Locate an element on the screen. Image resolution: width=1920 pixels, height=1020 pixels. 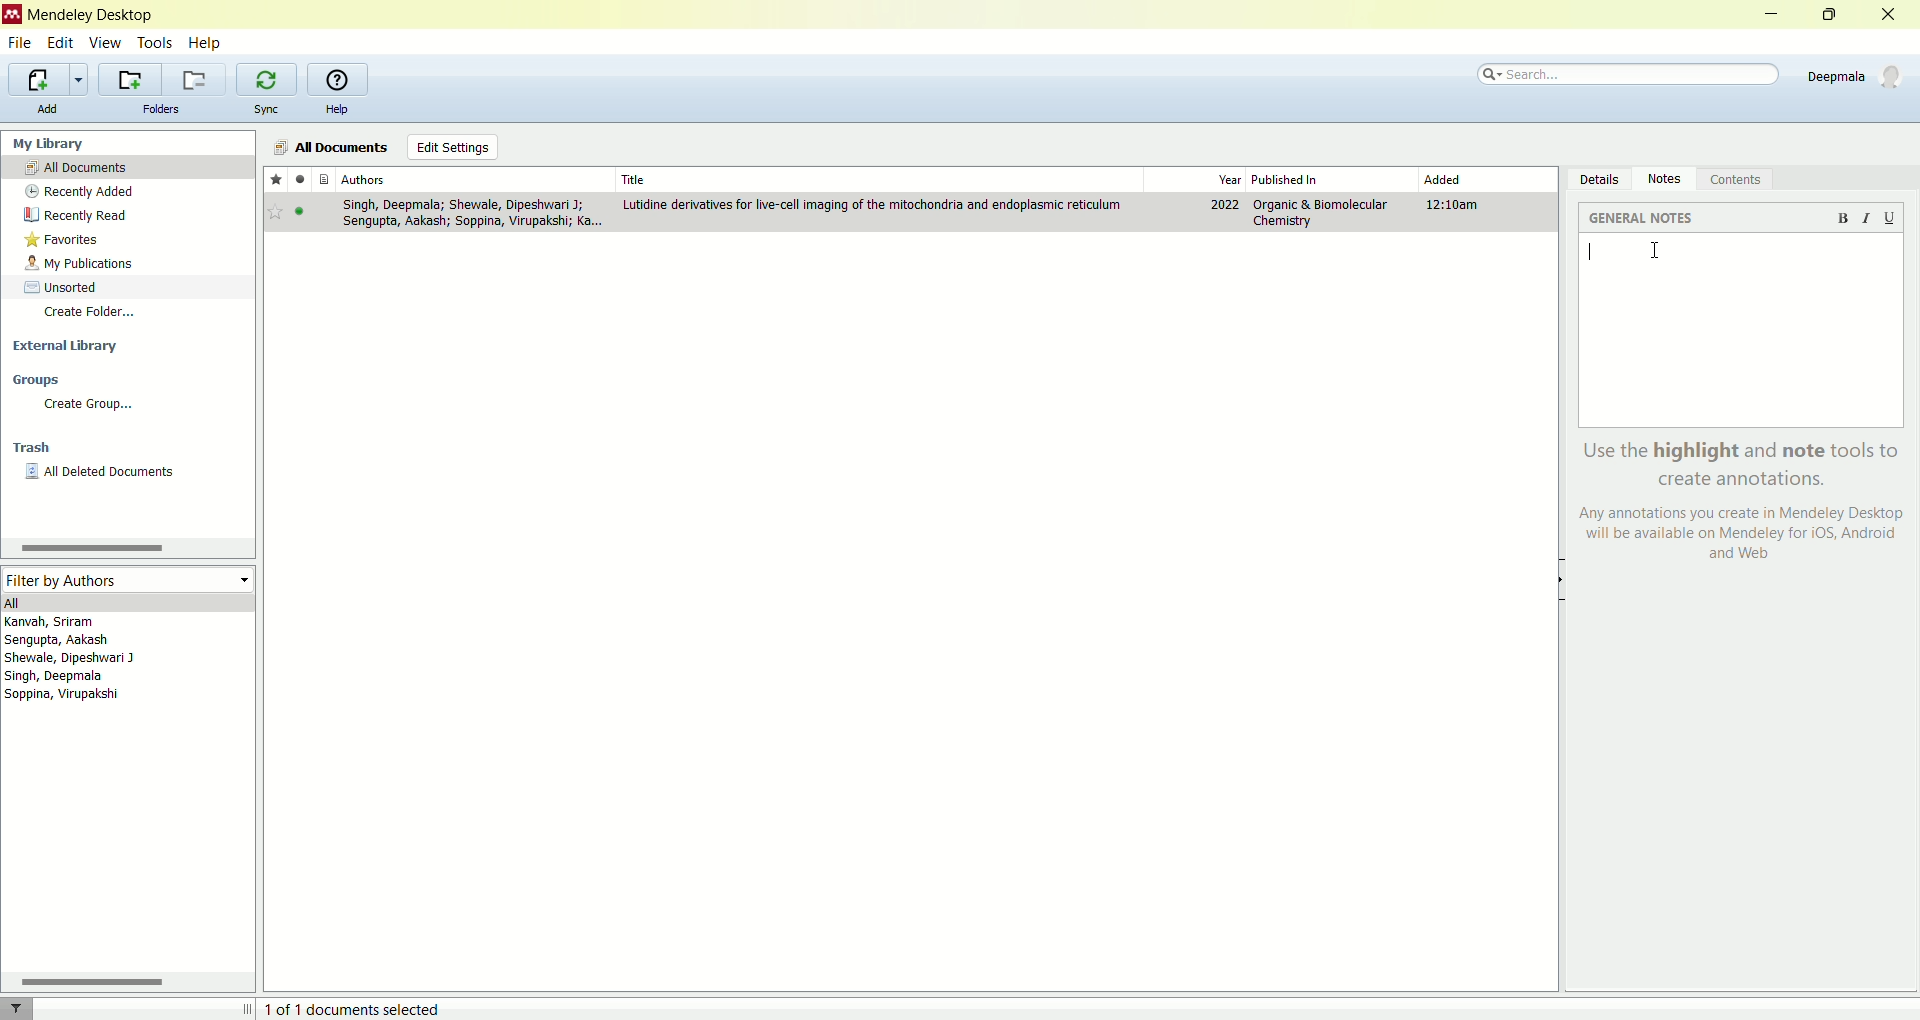
read/unread status is located at coordinates (300, 181).